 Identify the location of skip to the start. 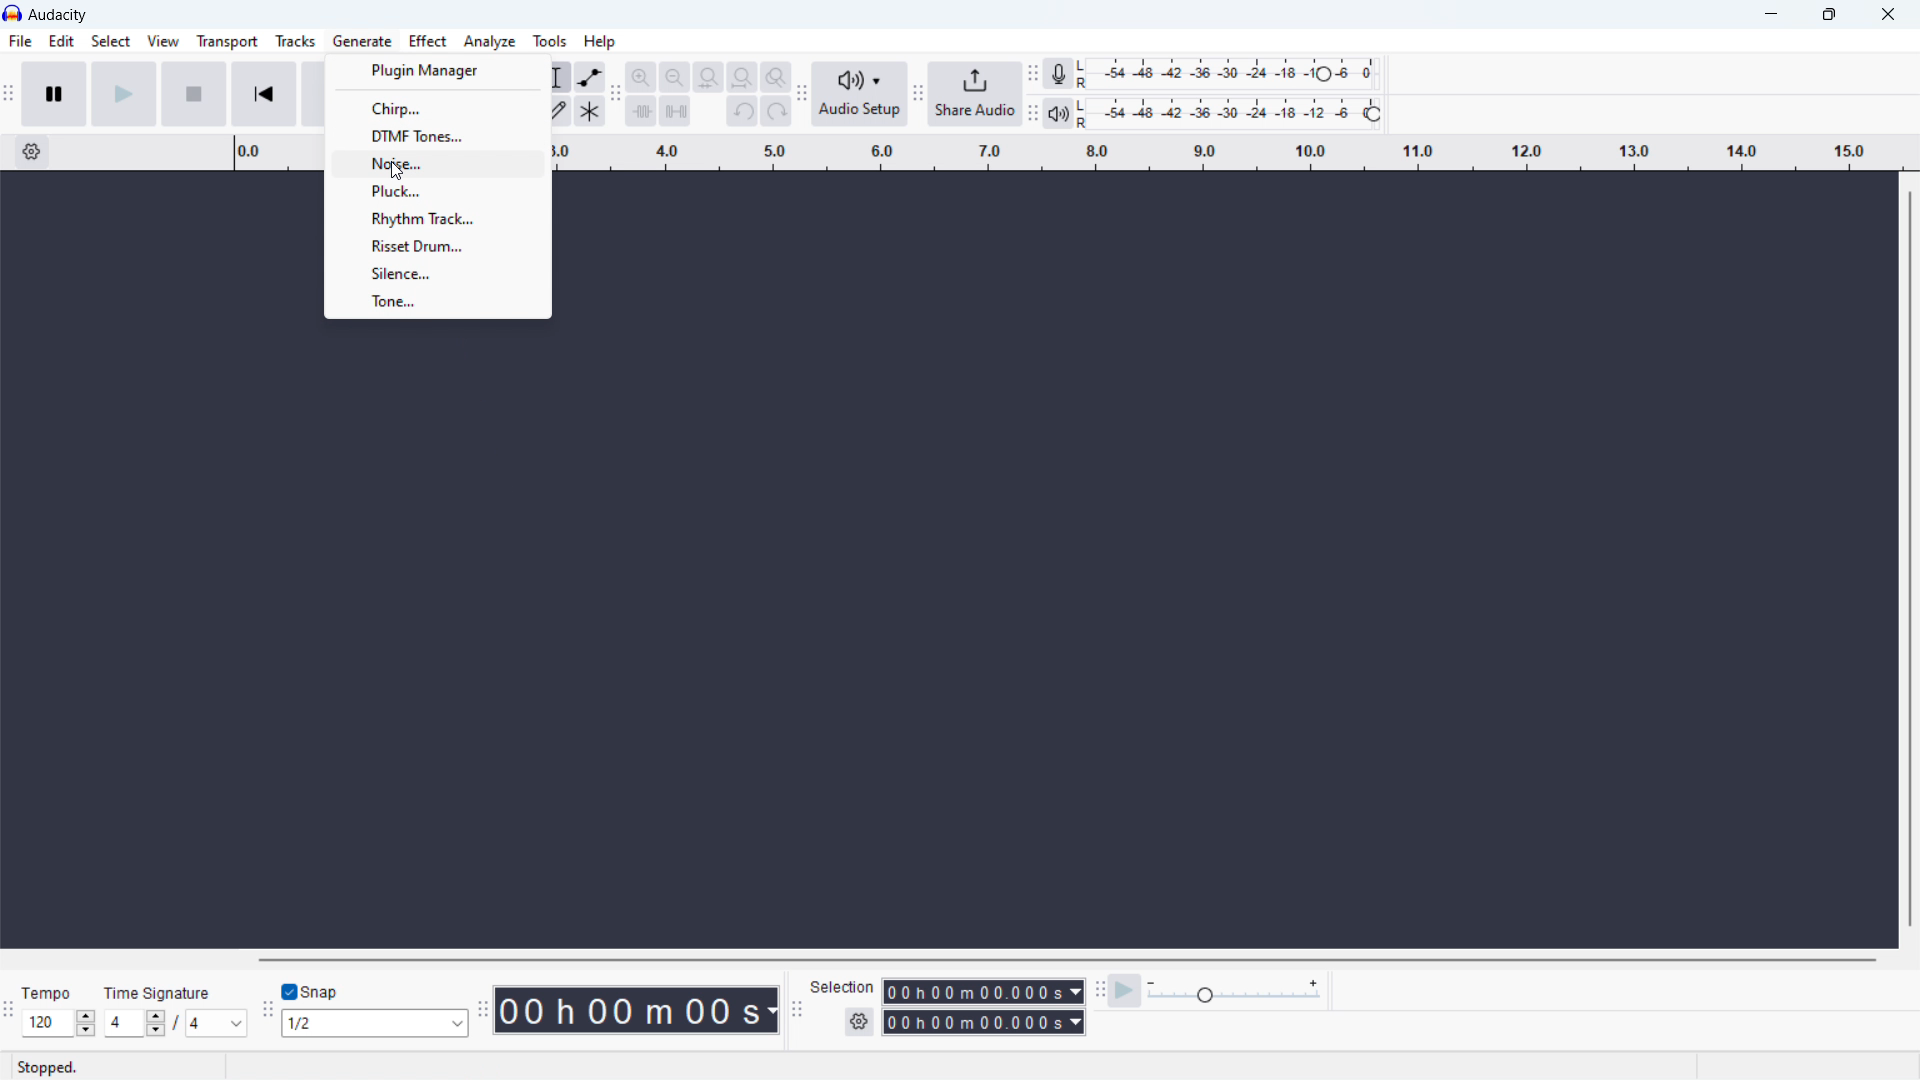
(264, 94).